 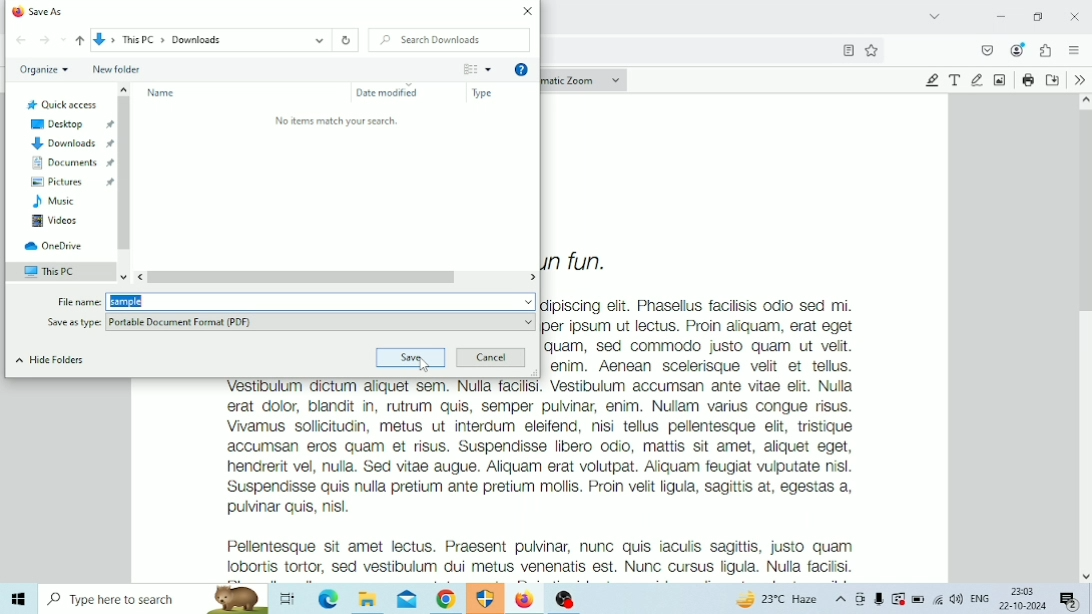 I want to click on Up to "This PC", so click(x=80, y=41).